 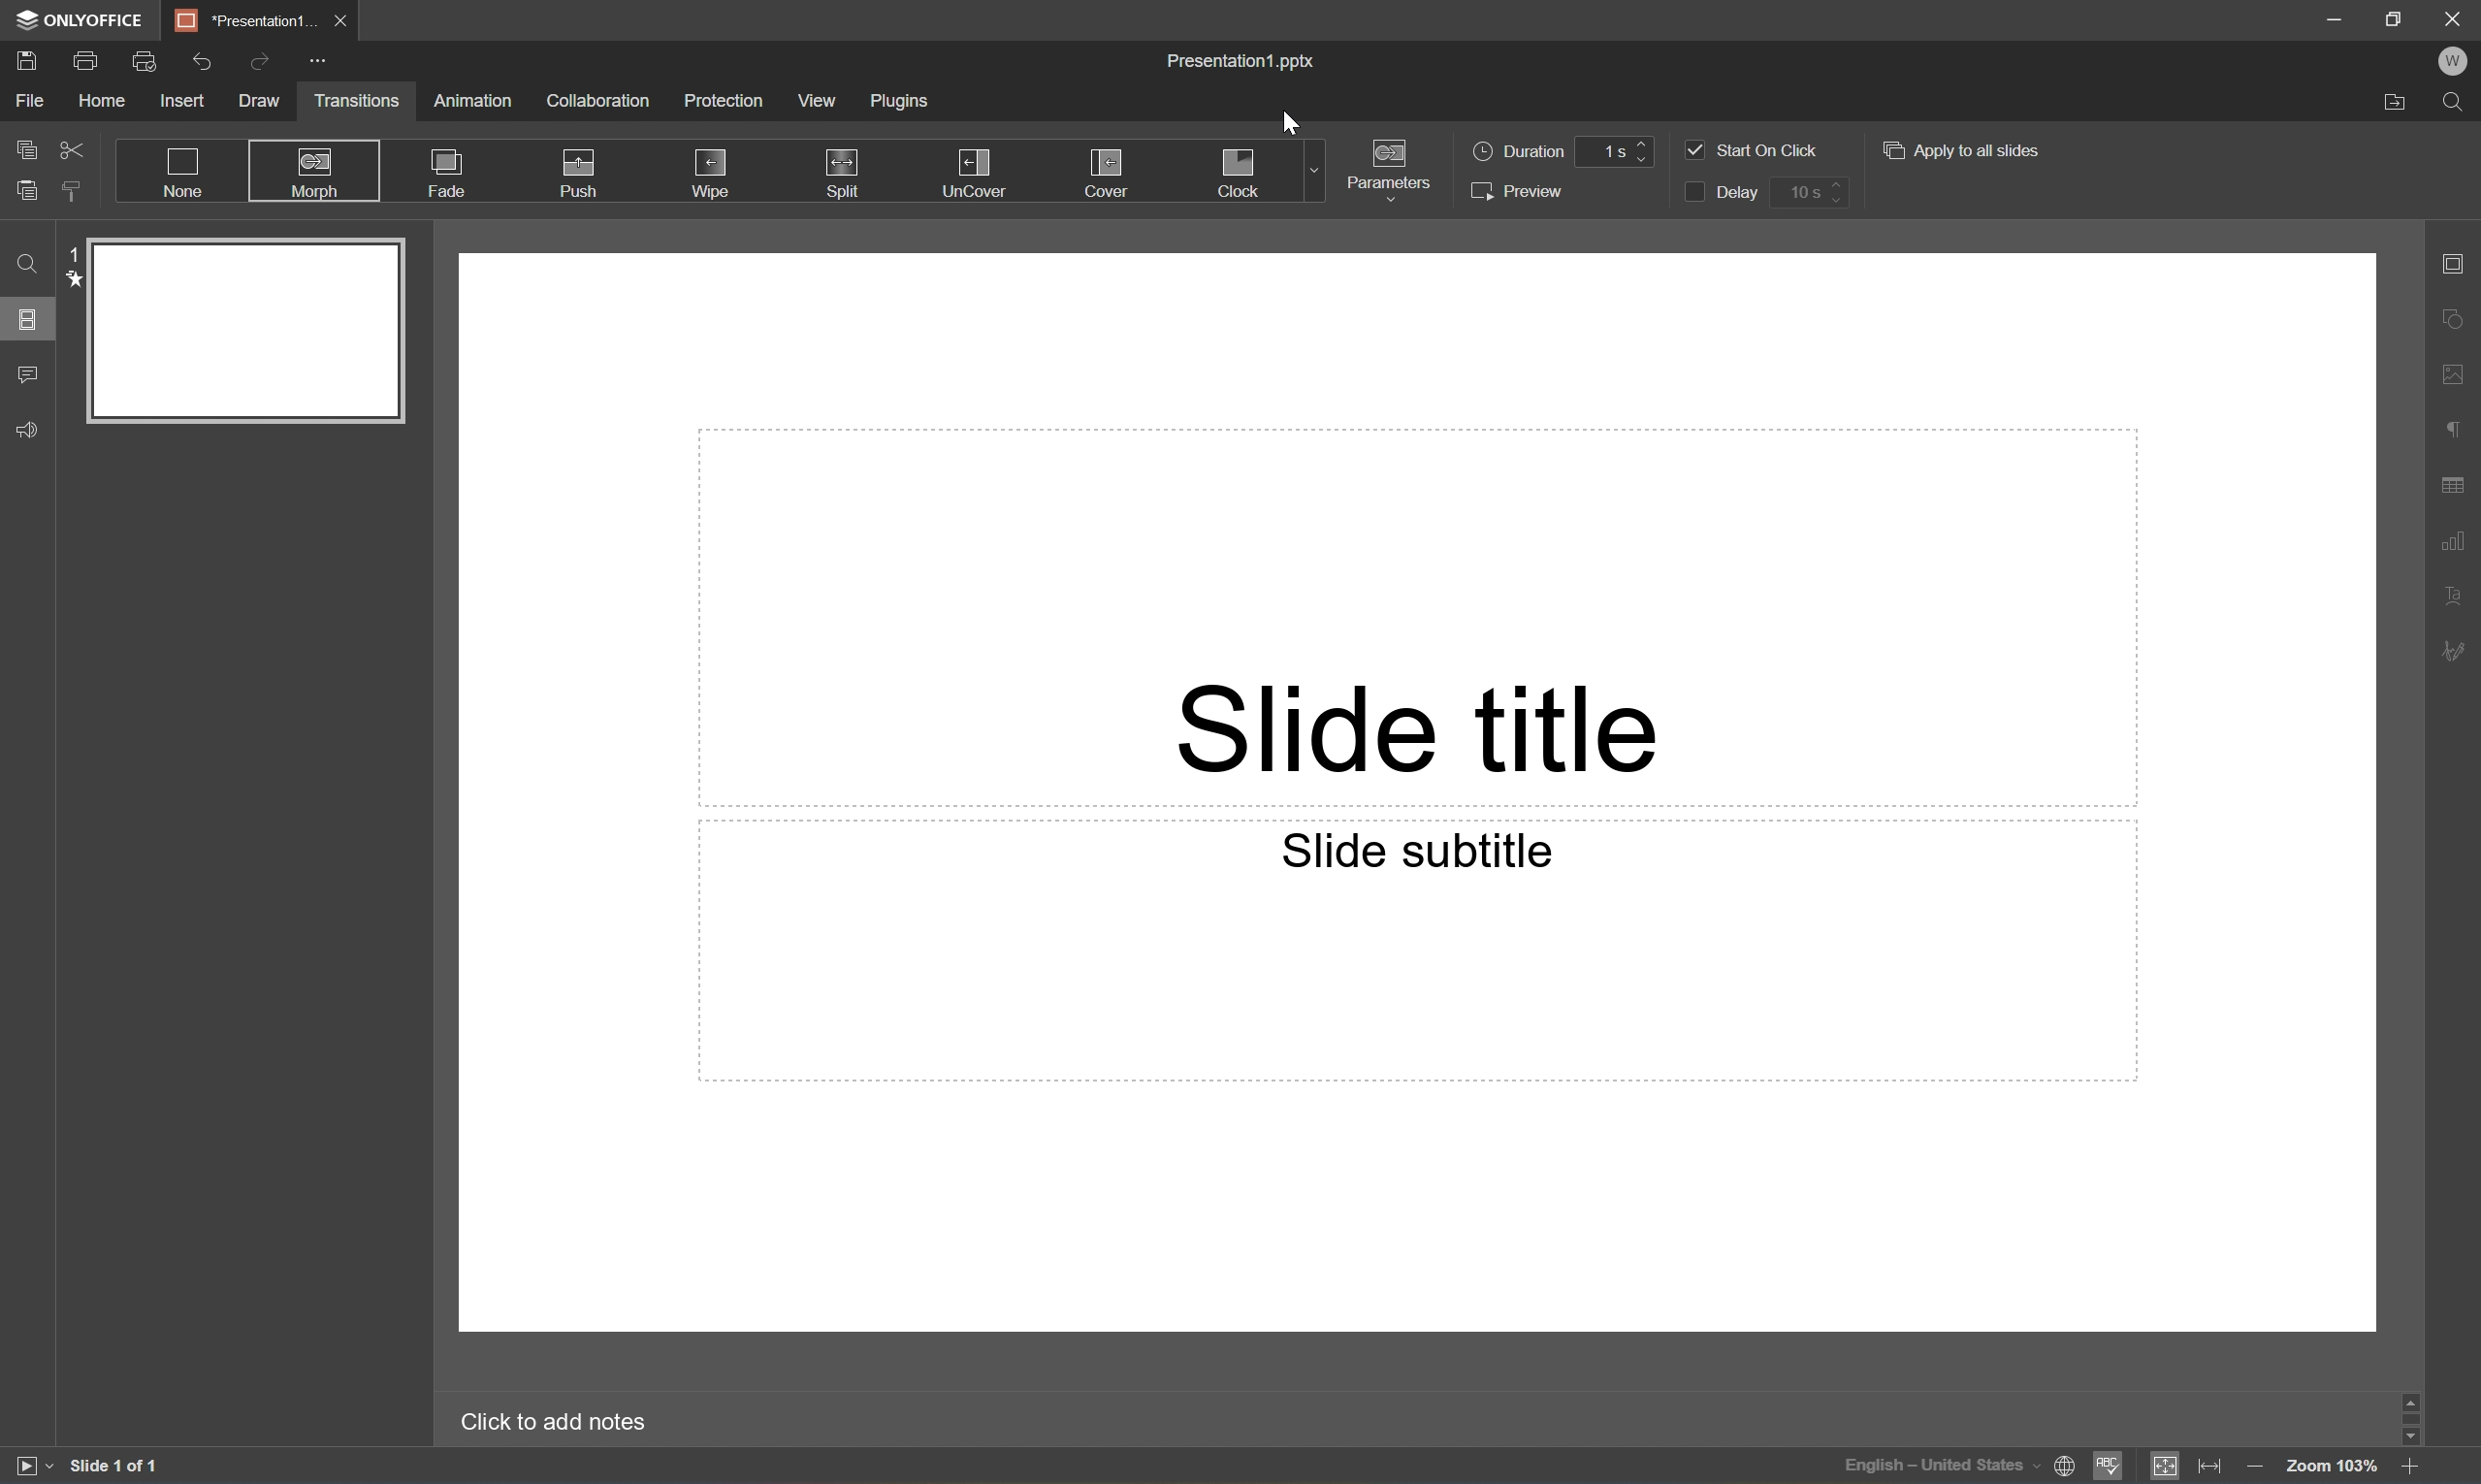 What do you see at coordinates (1417, 731) in the screenshot?
I see `Slide title` at bounding box center [1417, 731].